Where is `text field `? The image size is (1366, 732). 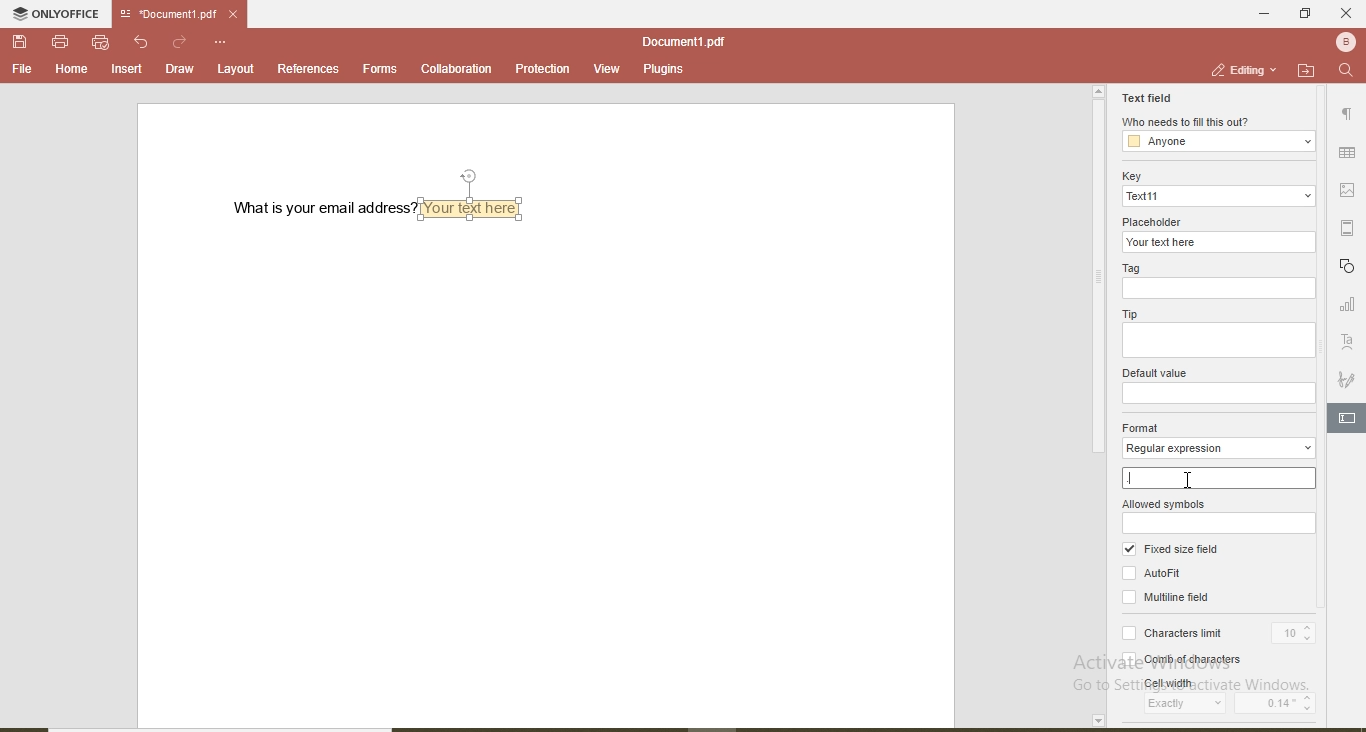
text field  is located at coordinates (1147, 96).